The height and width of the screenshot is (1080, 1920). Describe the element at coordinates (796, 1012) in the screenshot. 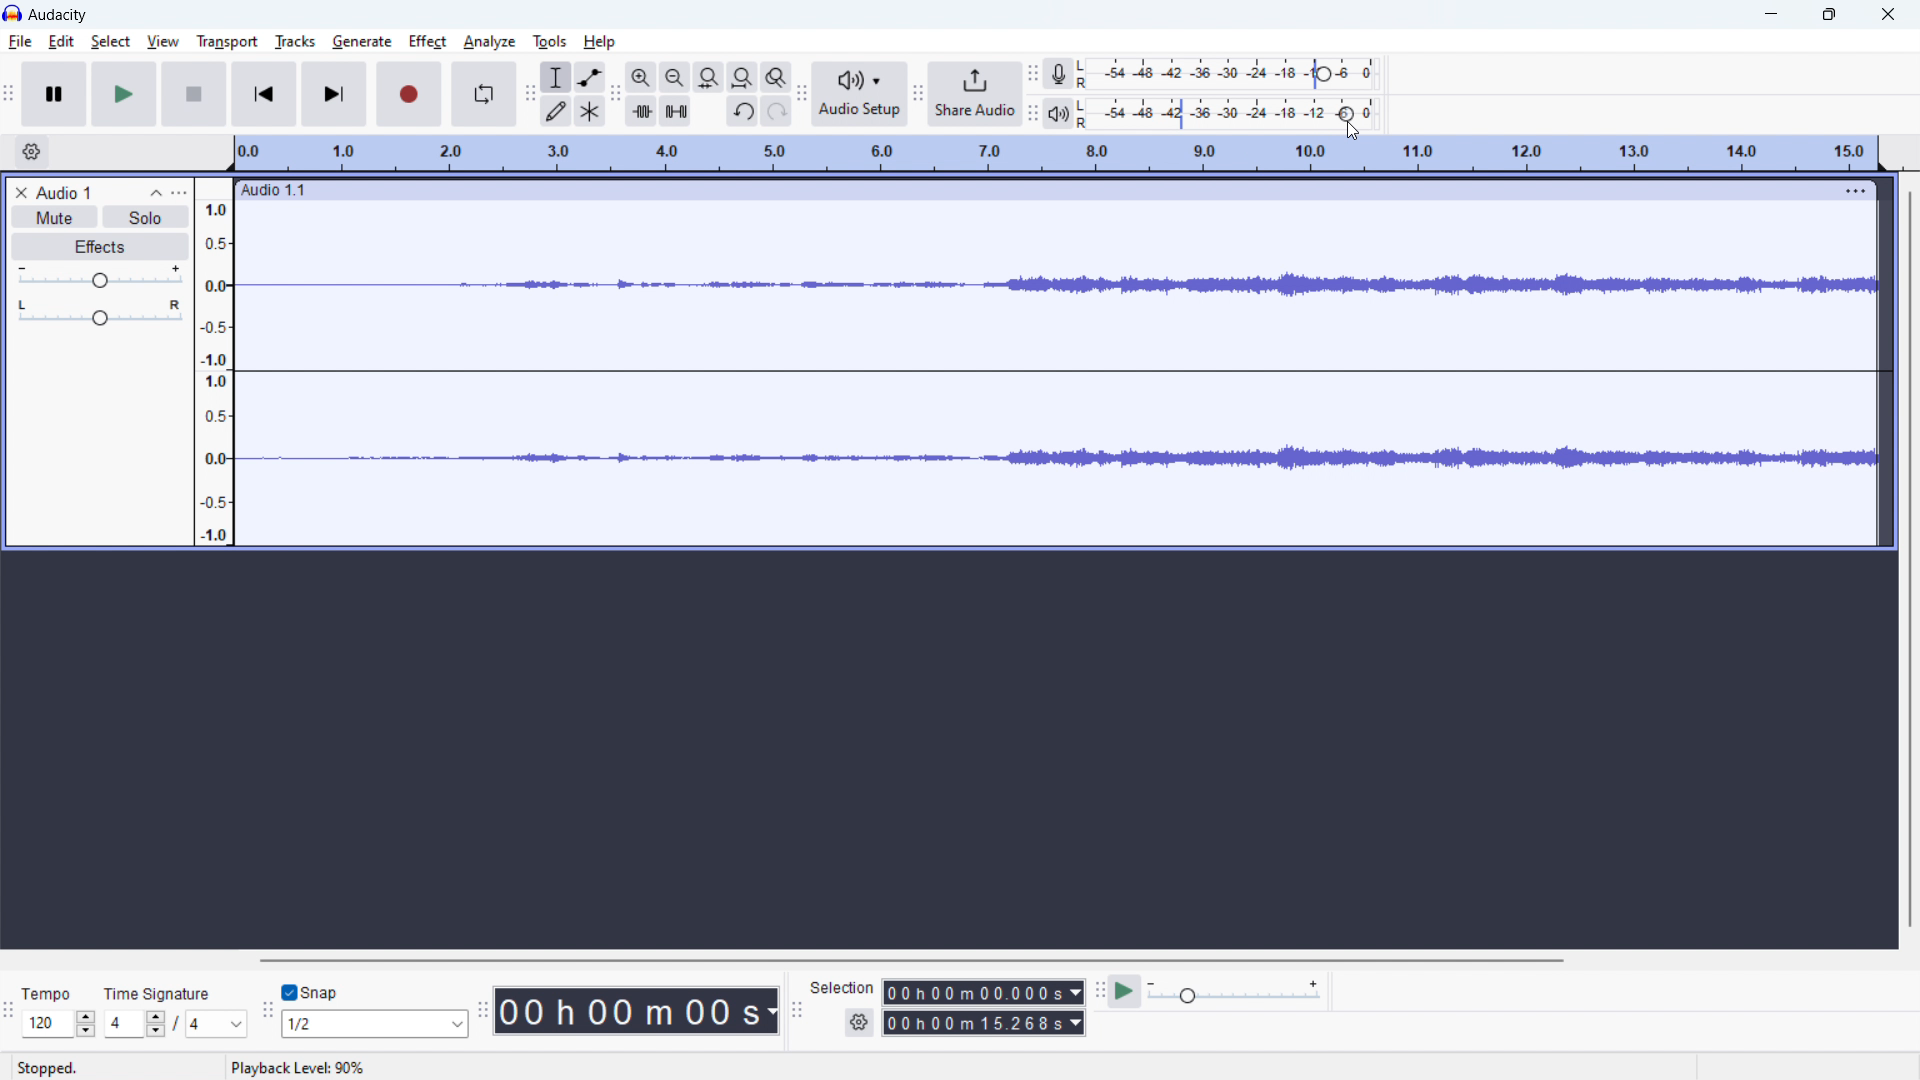

I see `selection toolbar` at that location.